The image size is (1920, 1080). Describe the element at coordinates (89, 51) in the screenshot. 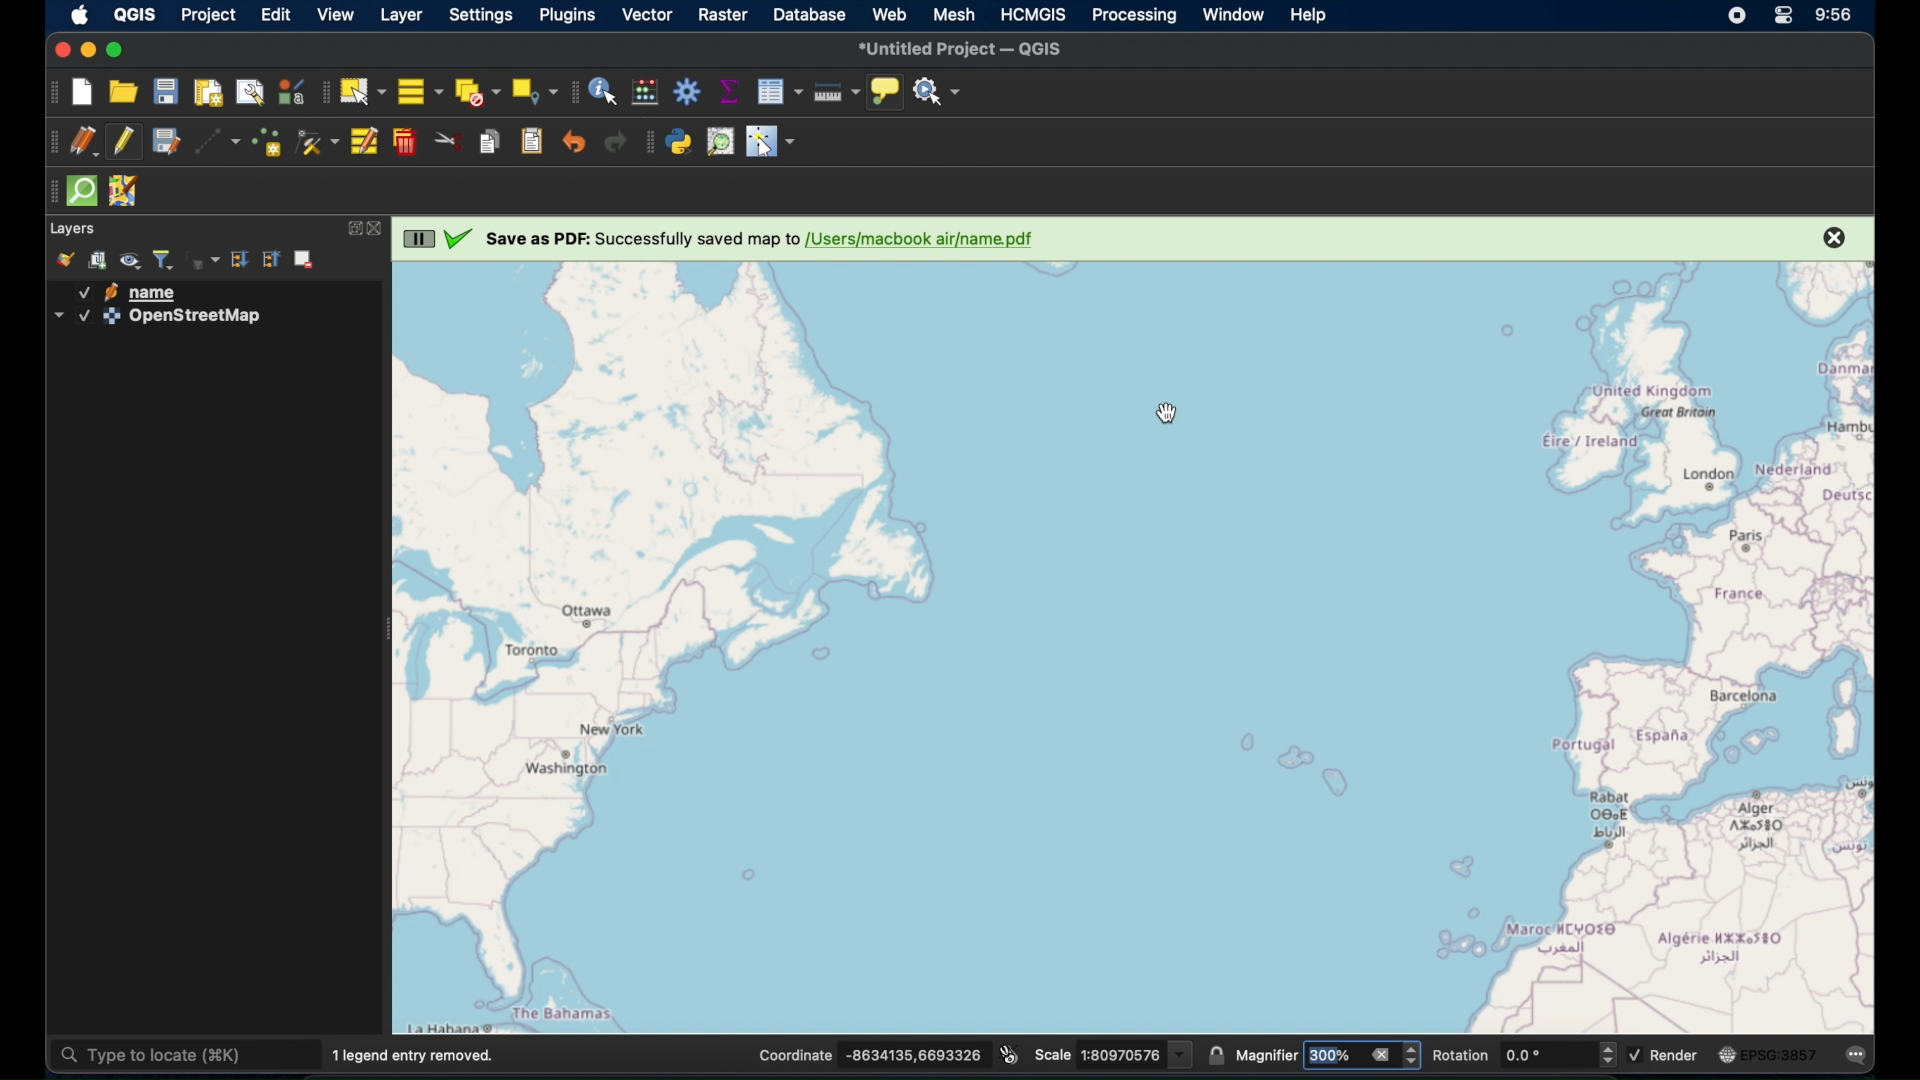

I see `minimize` at that location.